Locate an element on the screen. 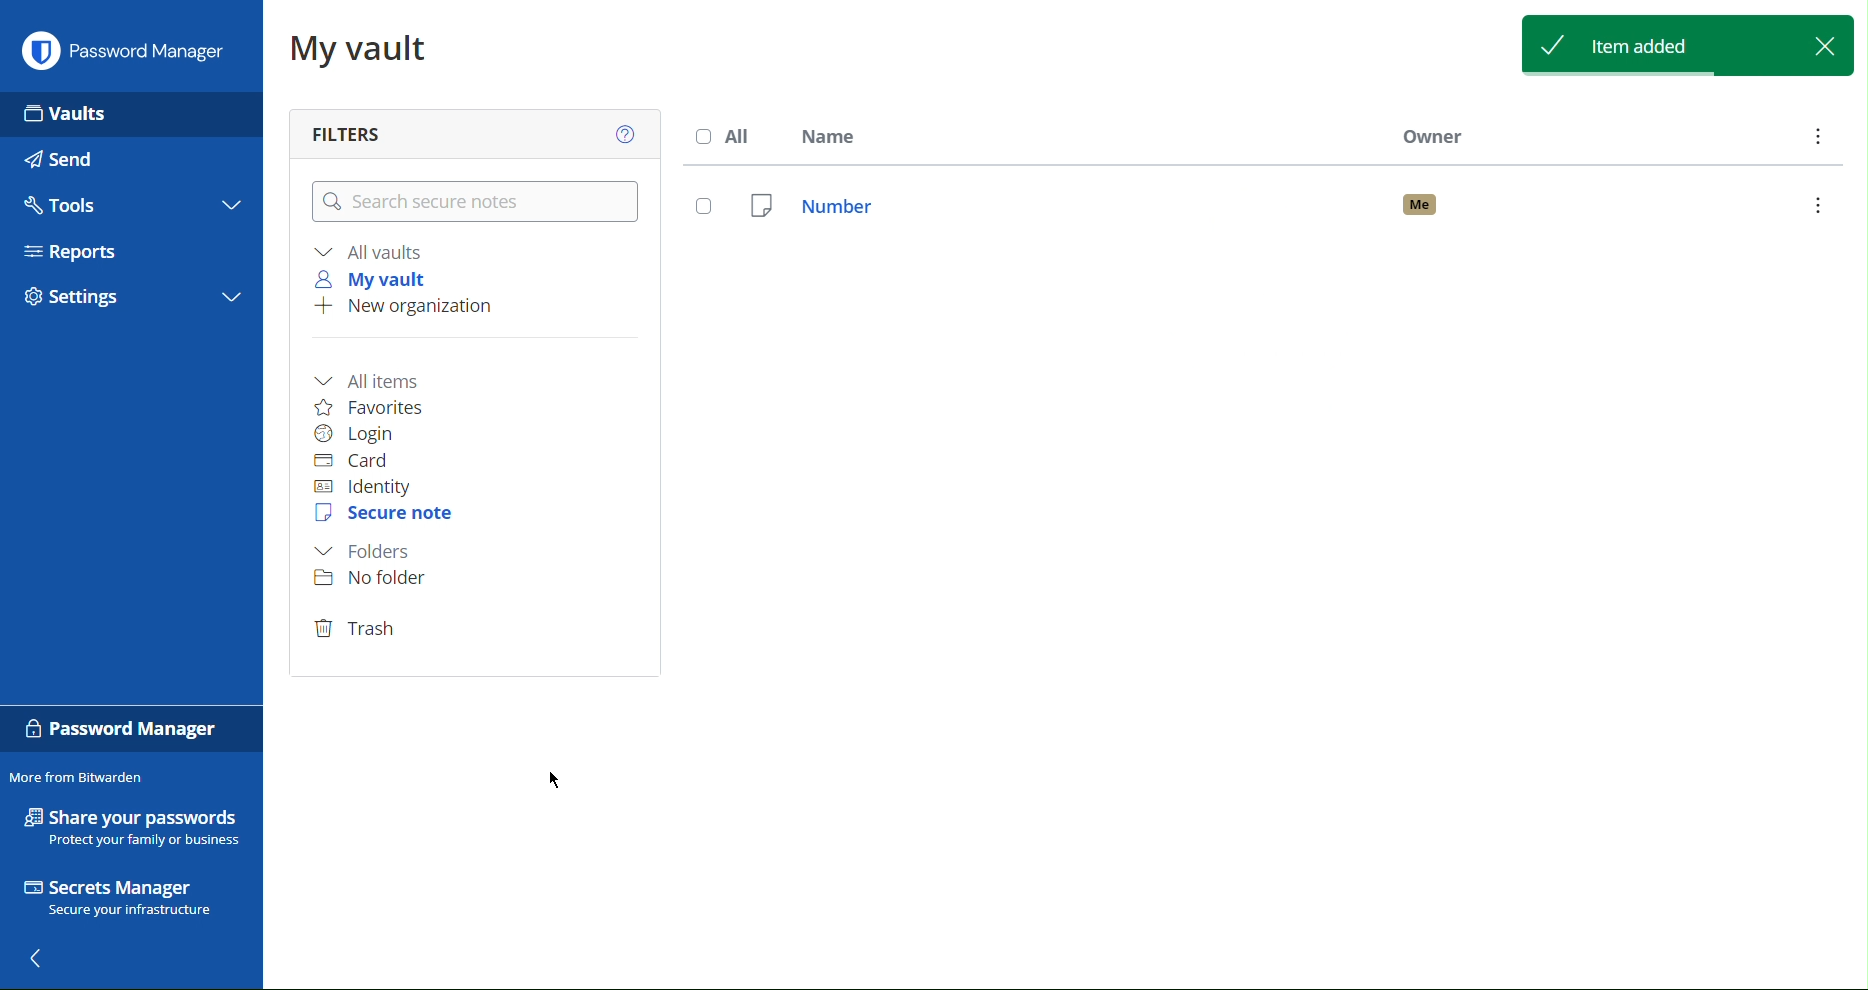 Image resolution: width=1868 pixels, height=990 pixels. Share your passwords is located at coordinates (131, 826).